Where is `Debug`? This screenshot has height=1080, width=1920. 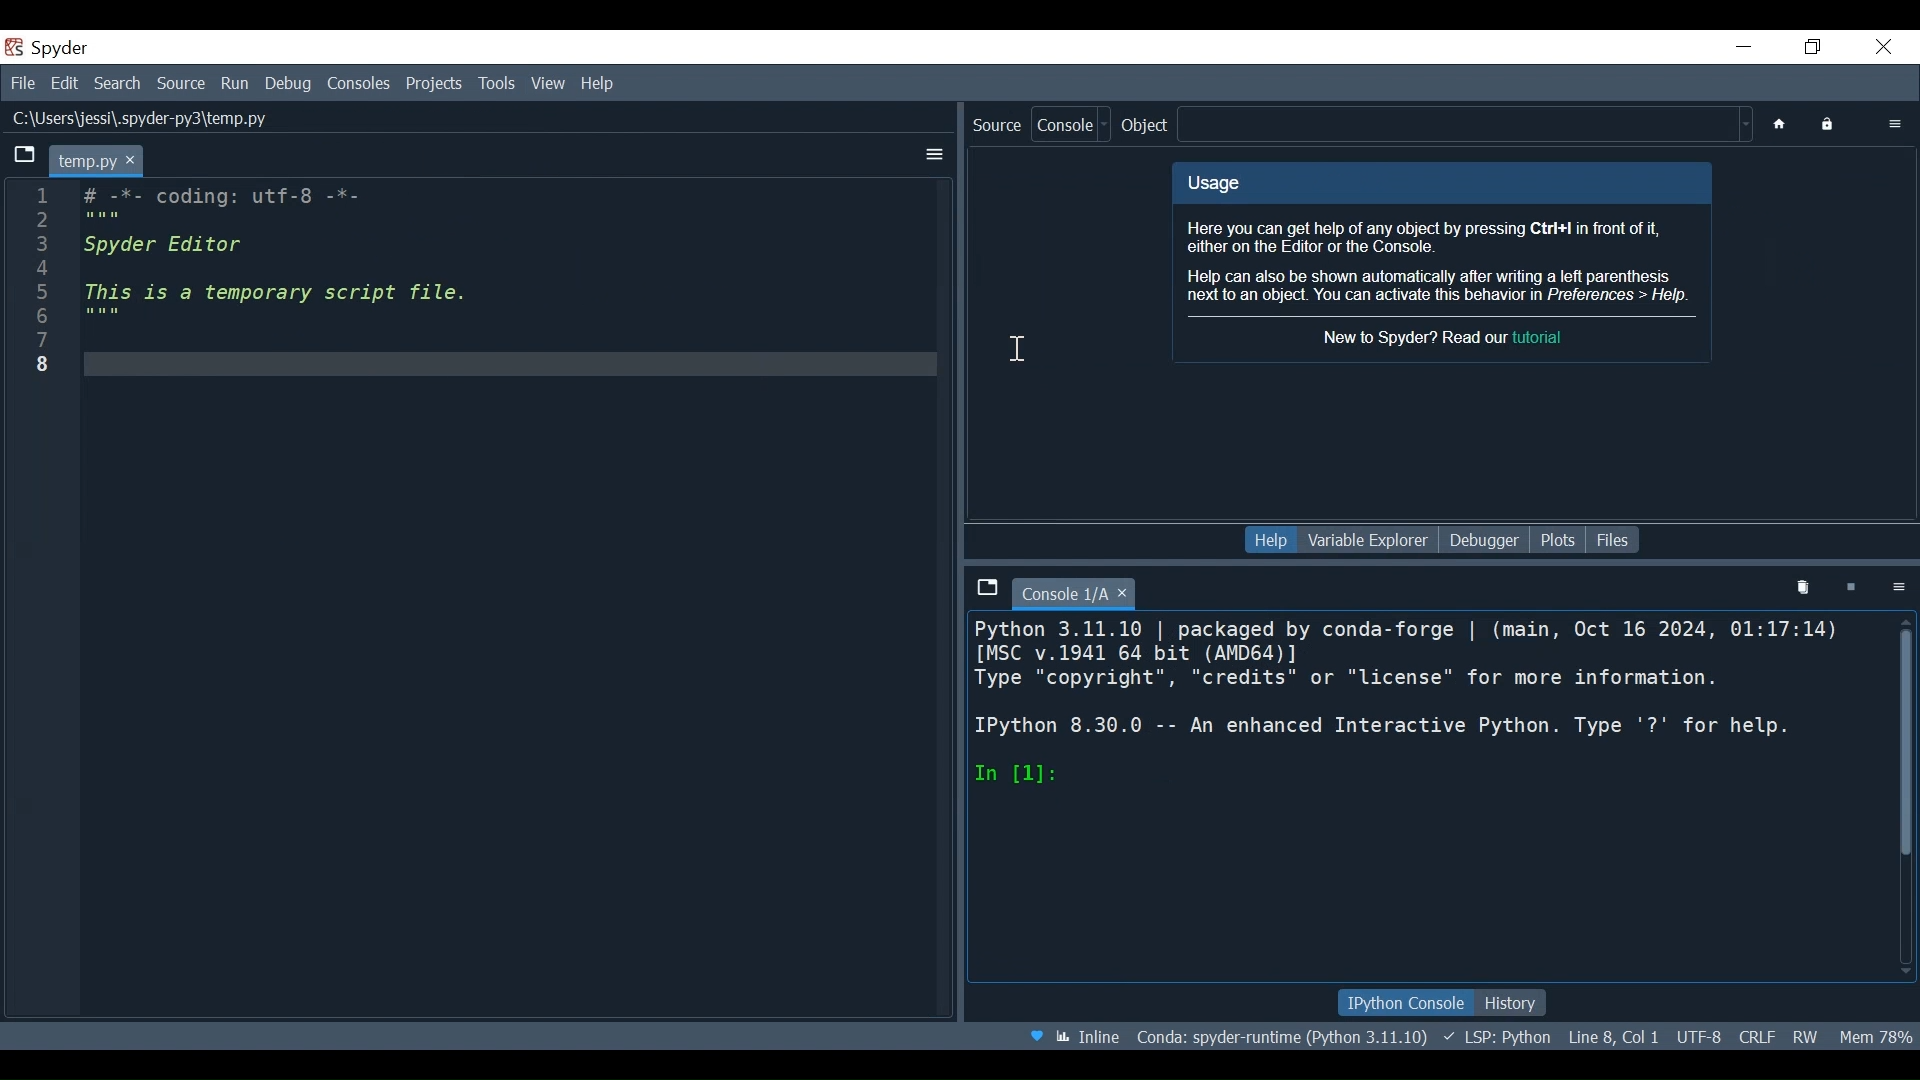
Debug is located at coordinates (289, 85).